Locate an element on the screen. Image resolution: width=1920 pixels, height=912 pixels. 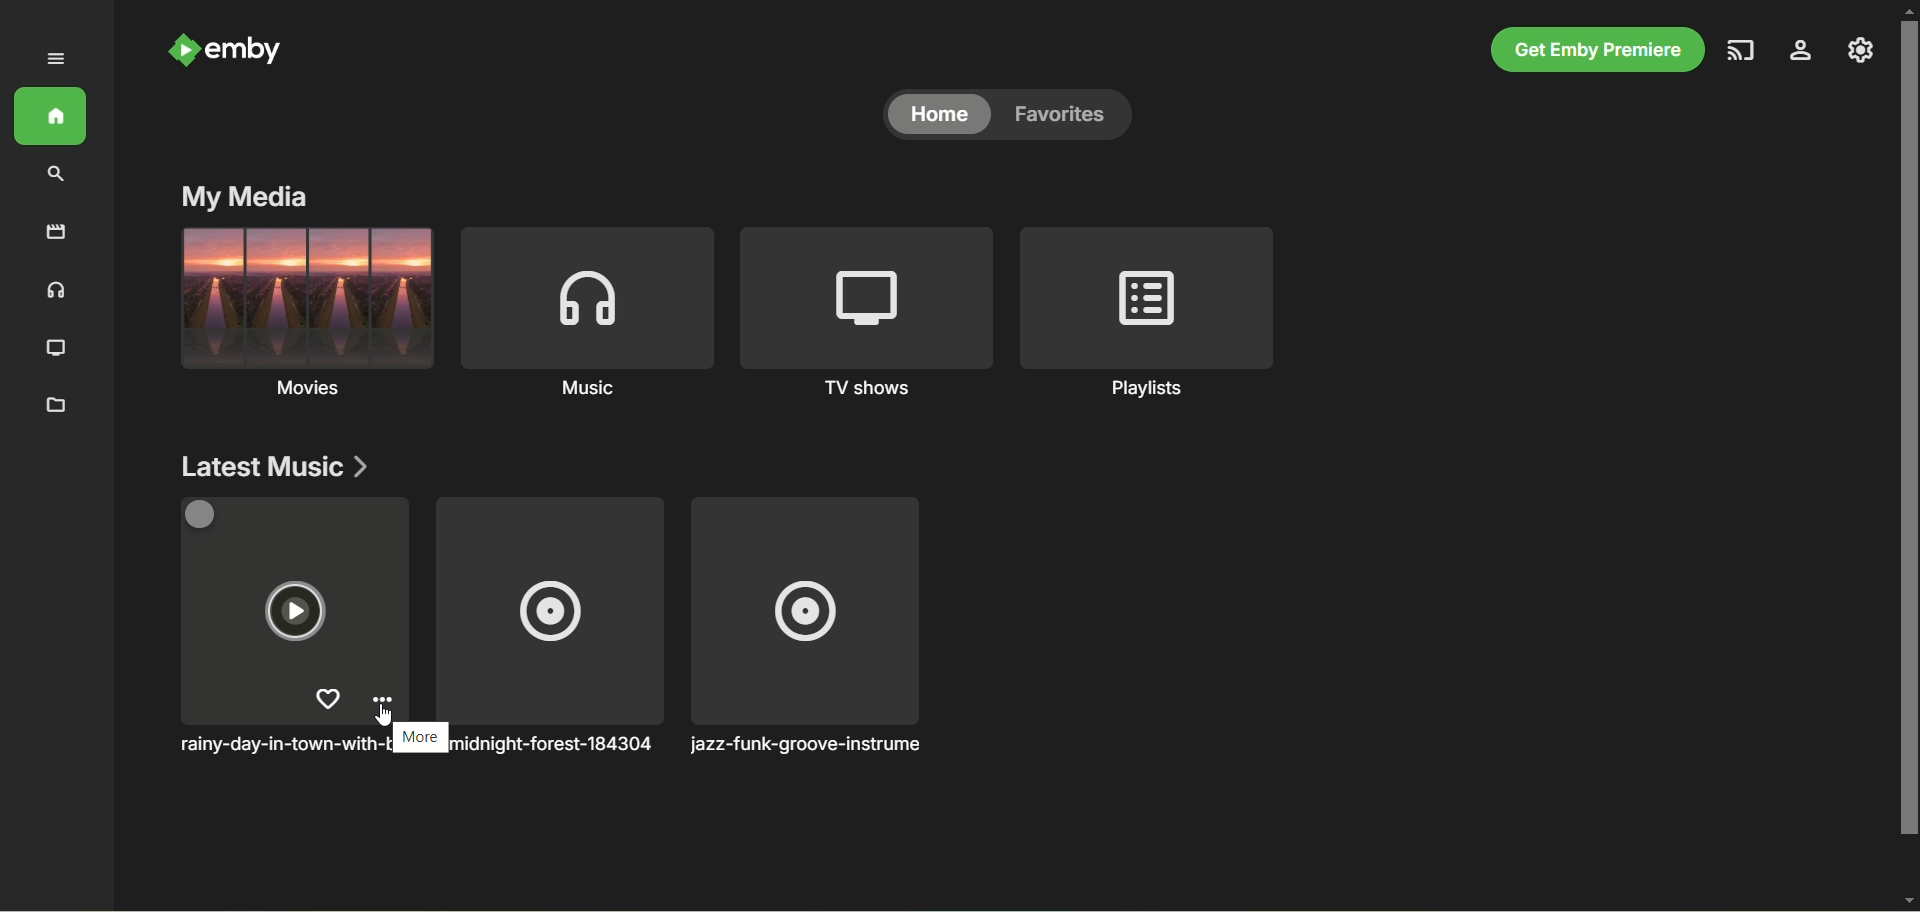
music is located at coordinates (56, 292).